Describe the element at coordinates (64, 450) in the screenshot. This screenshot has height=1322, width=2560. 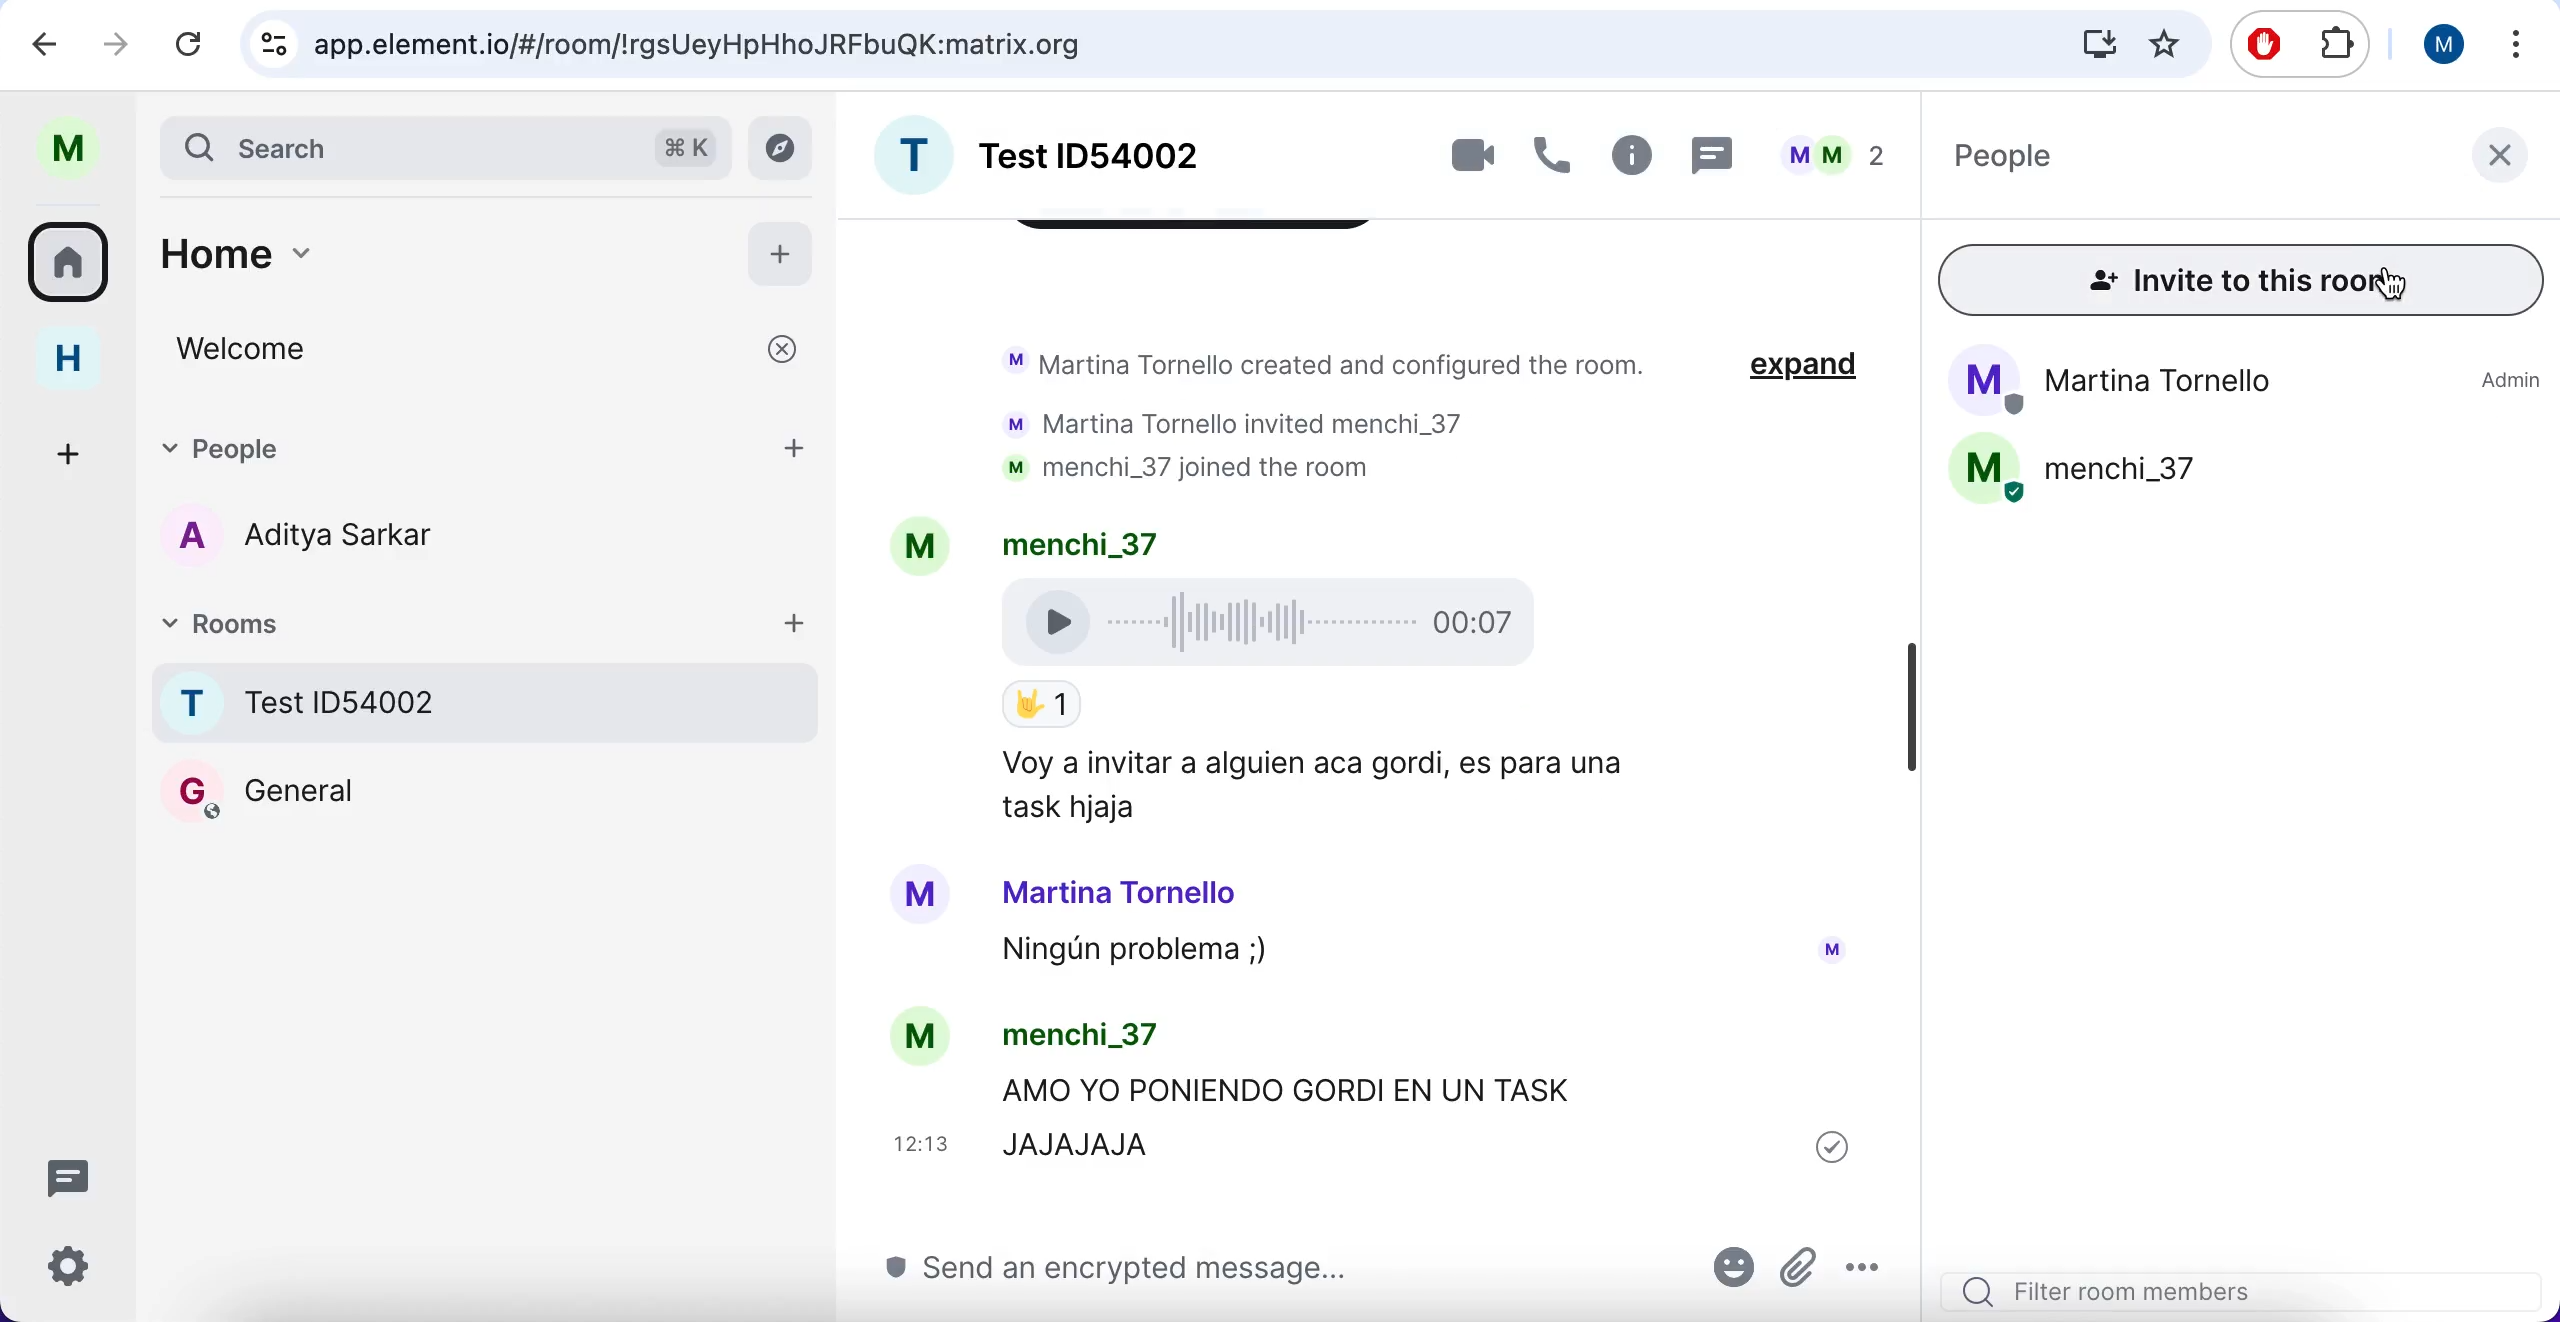
I see `add` at that location.